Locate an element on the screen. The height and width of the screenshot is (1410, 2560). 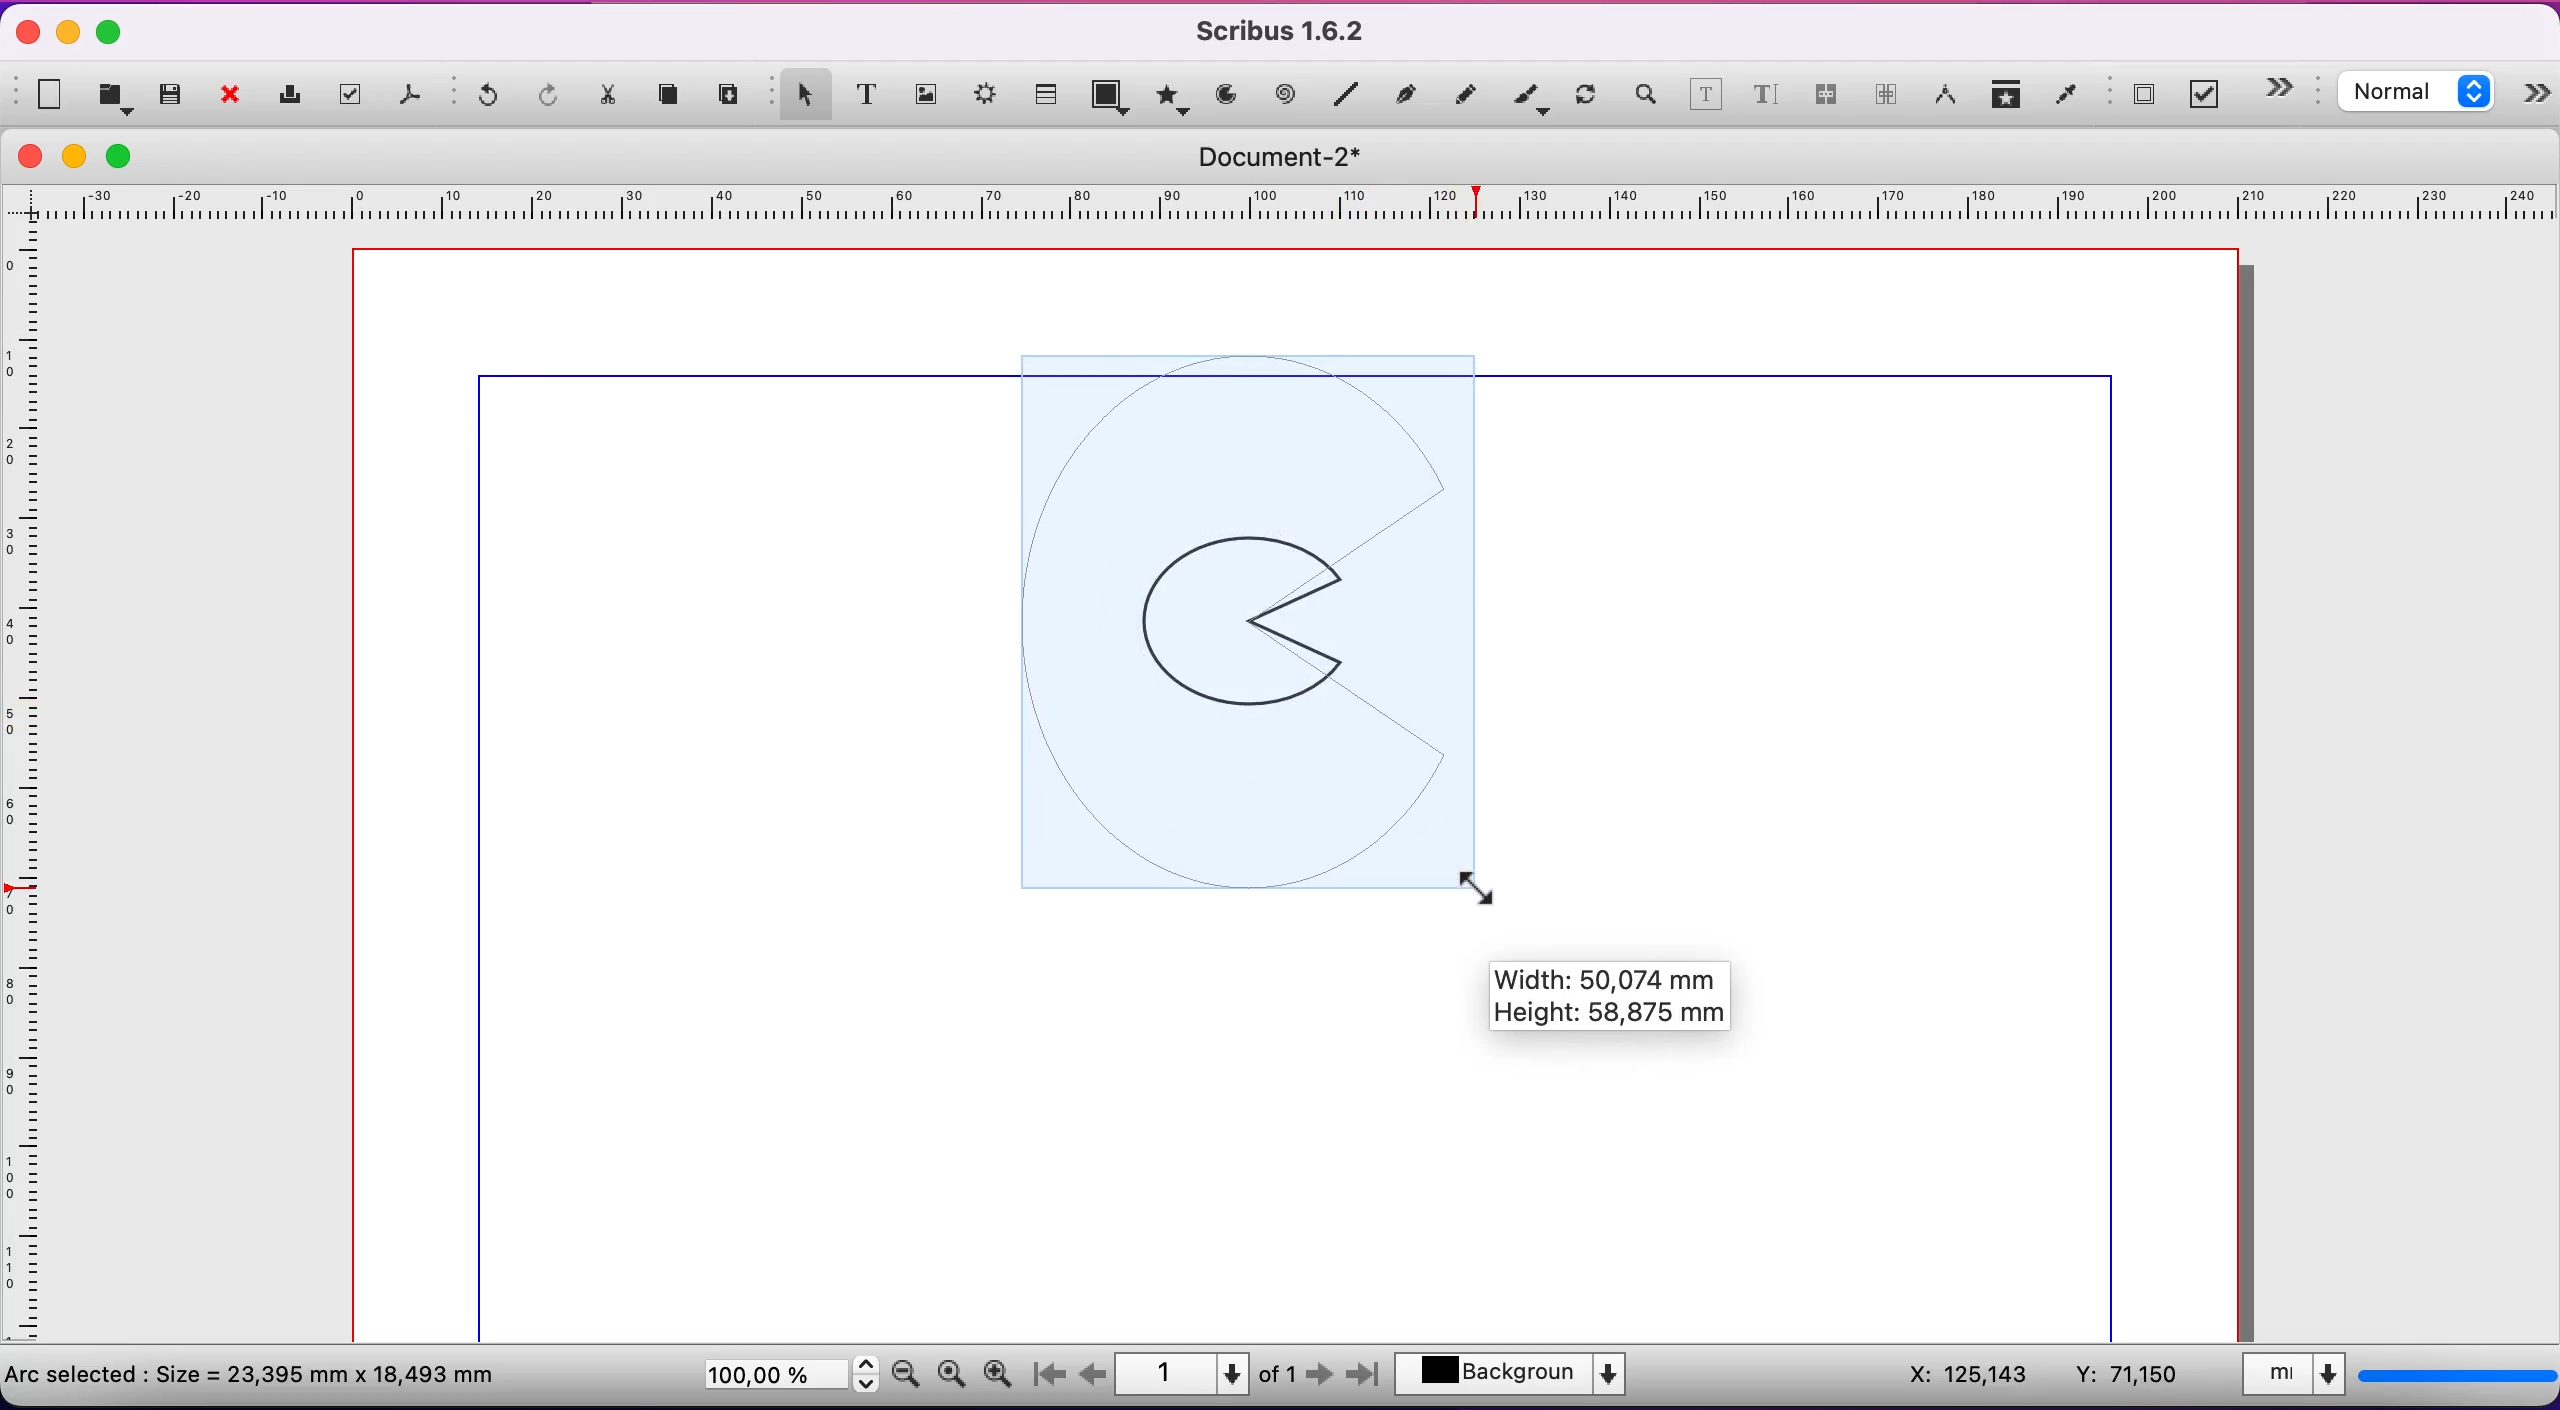
polygon is located at coordinates (1170, 96).